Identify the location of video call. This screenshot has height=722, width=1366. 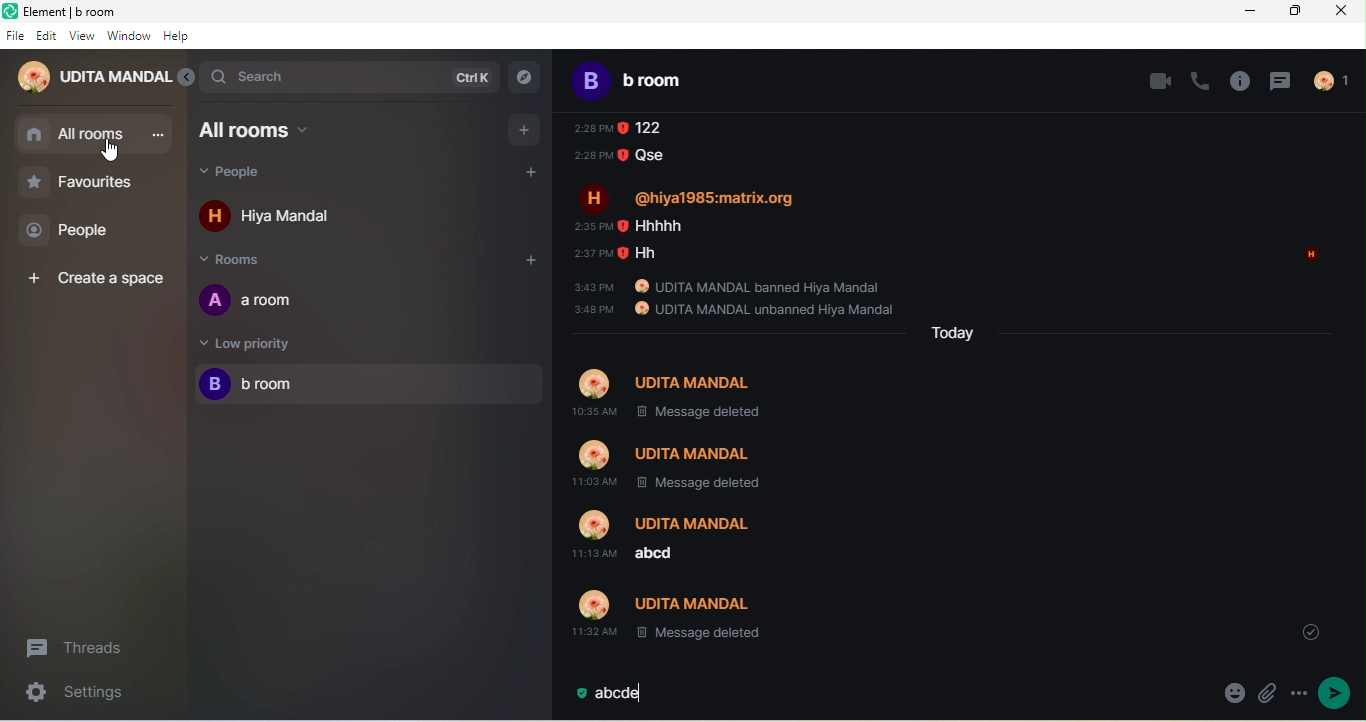
(1148, 79).